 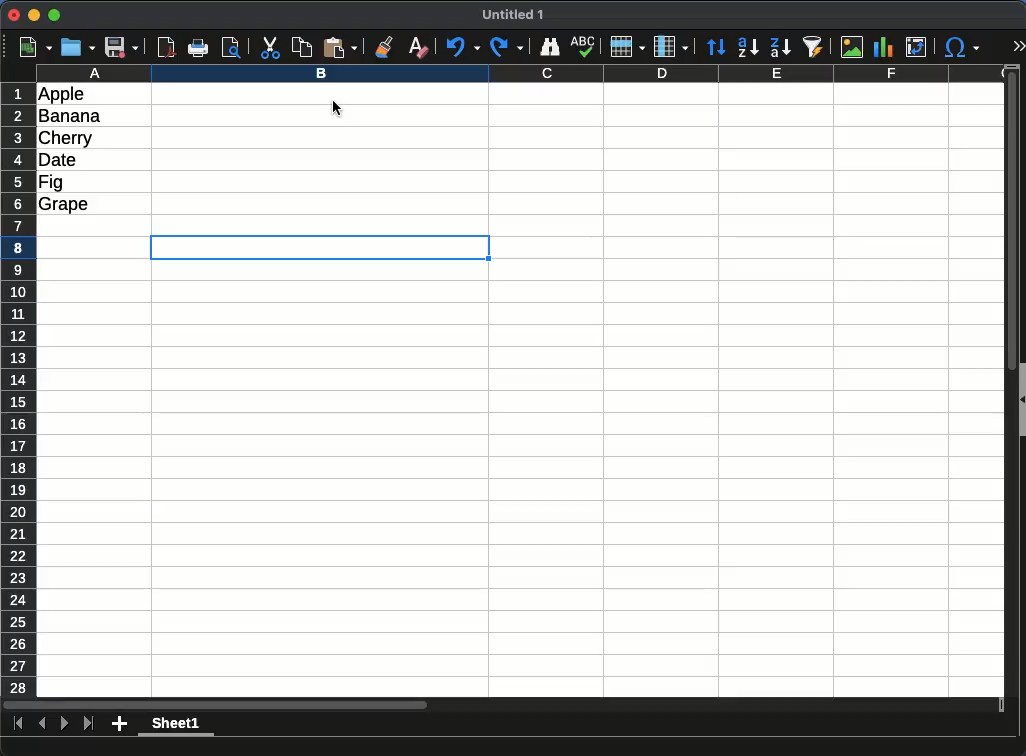 What do you see at coordinates (1022, 400) in the screenshot?
I see `Collapse/Expand` at bounding box center [1022, 400].